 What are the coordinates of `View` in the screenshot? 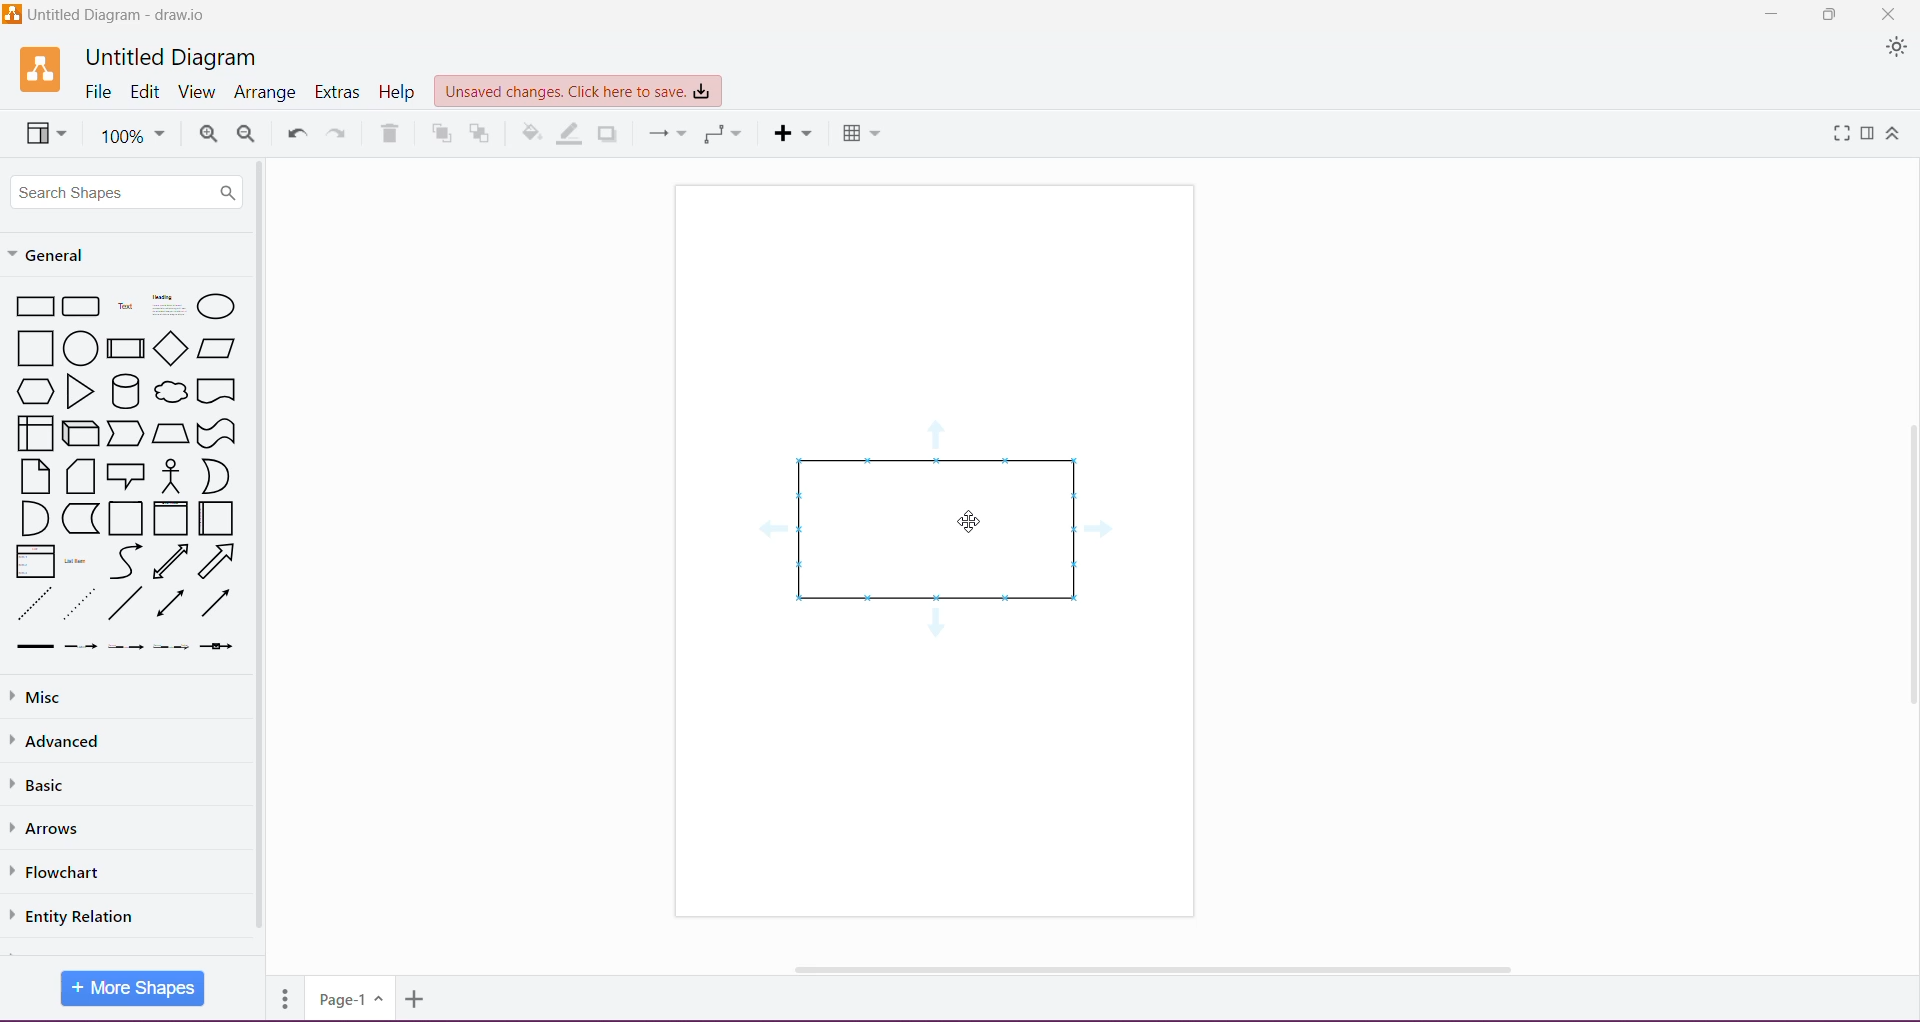 It's located at (196, 92).